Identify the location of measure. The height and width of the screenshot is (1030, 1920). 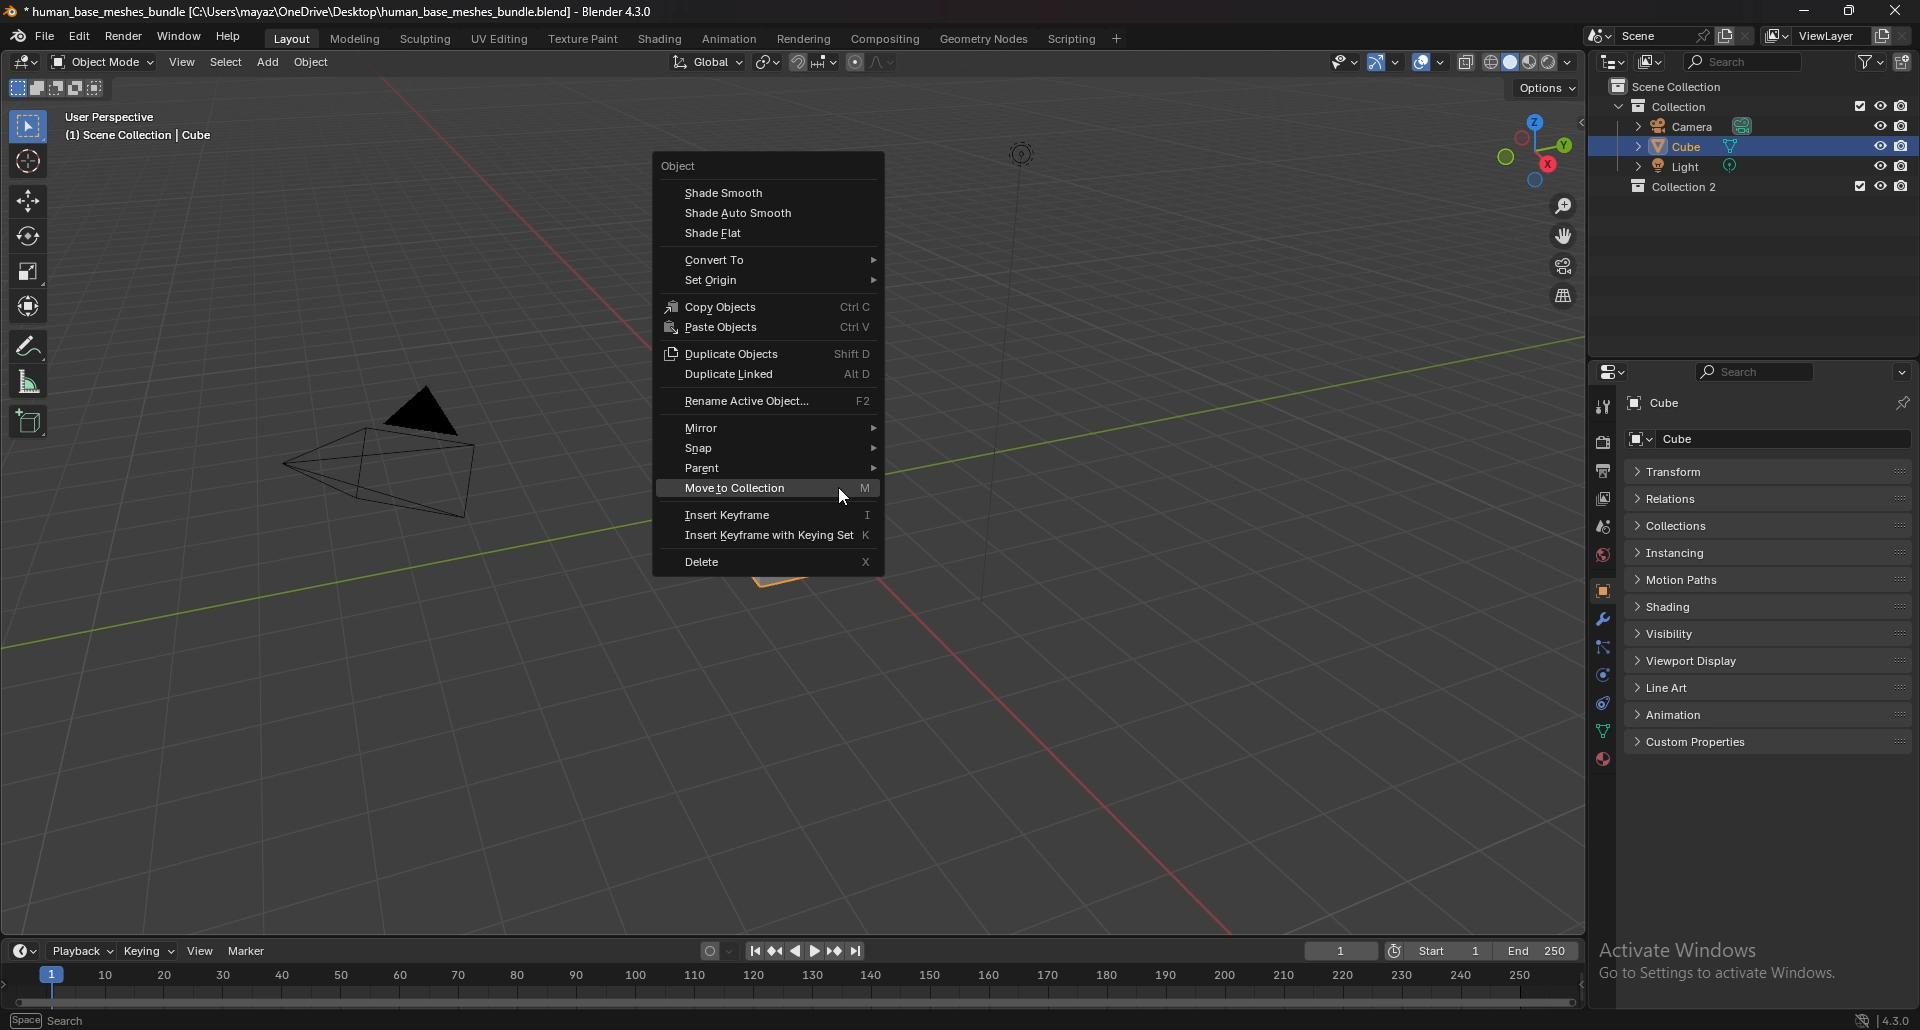
(28, 382).